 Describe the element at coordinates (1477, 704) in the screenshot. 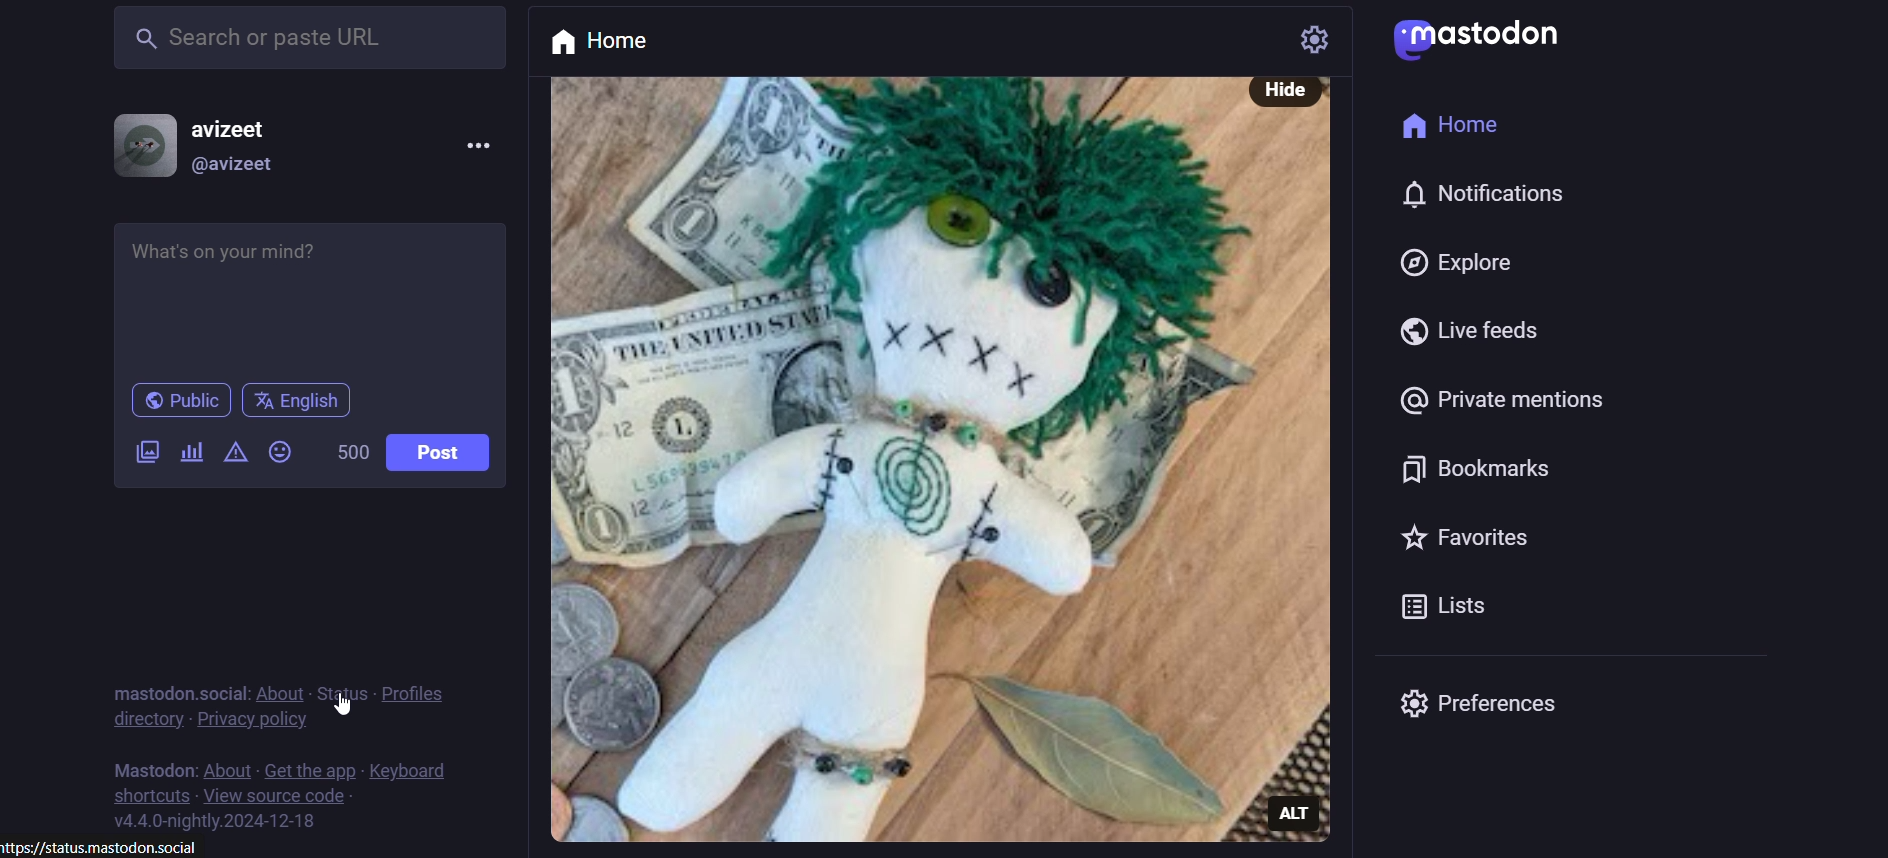

I see `preferences` at that location.